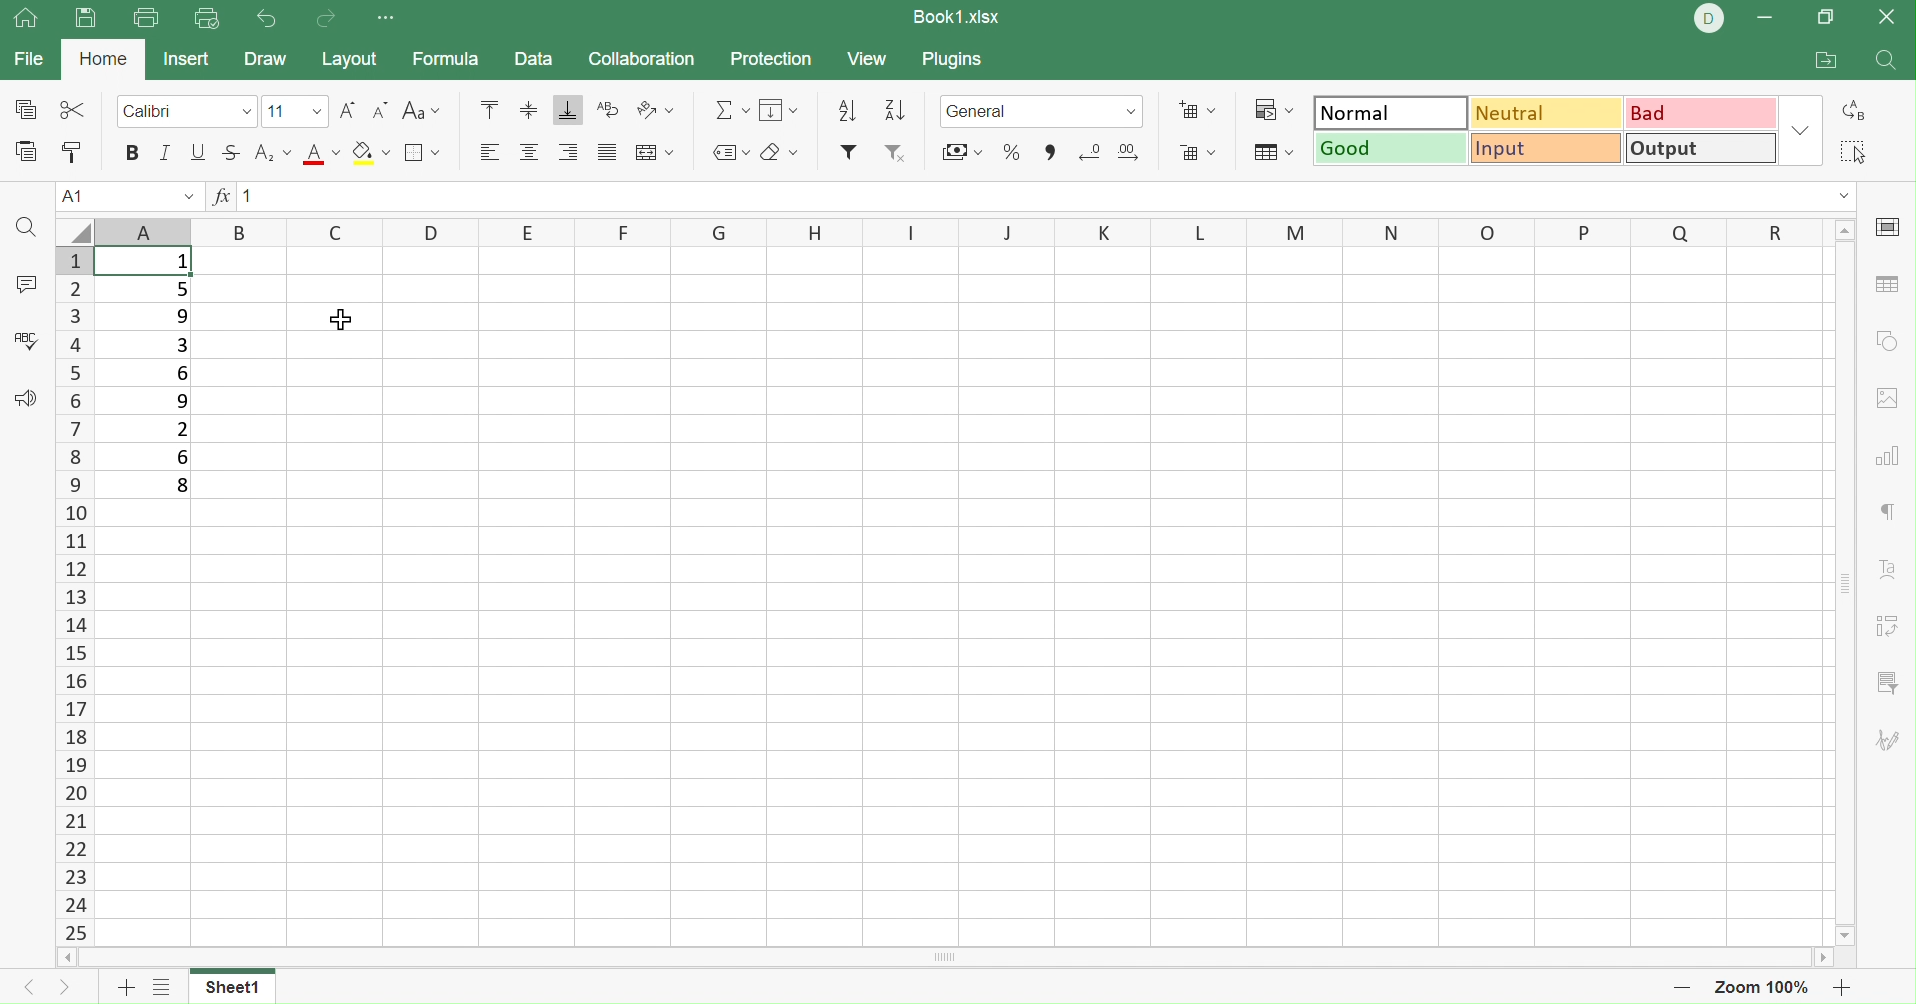 The width and height of the screenshot is (1916, 1004). Describe the element at coordinates (1550, 111) in the screenshot. I see `Neutral` at that location.